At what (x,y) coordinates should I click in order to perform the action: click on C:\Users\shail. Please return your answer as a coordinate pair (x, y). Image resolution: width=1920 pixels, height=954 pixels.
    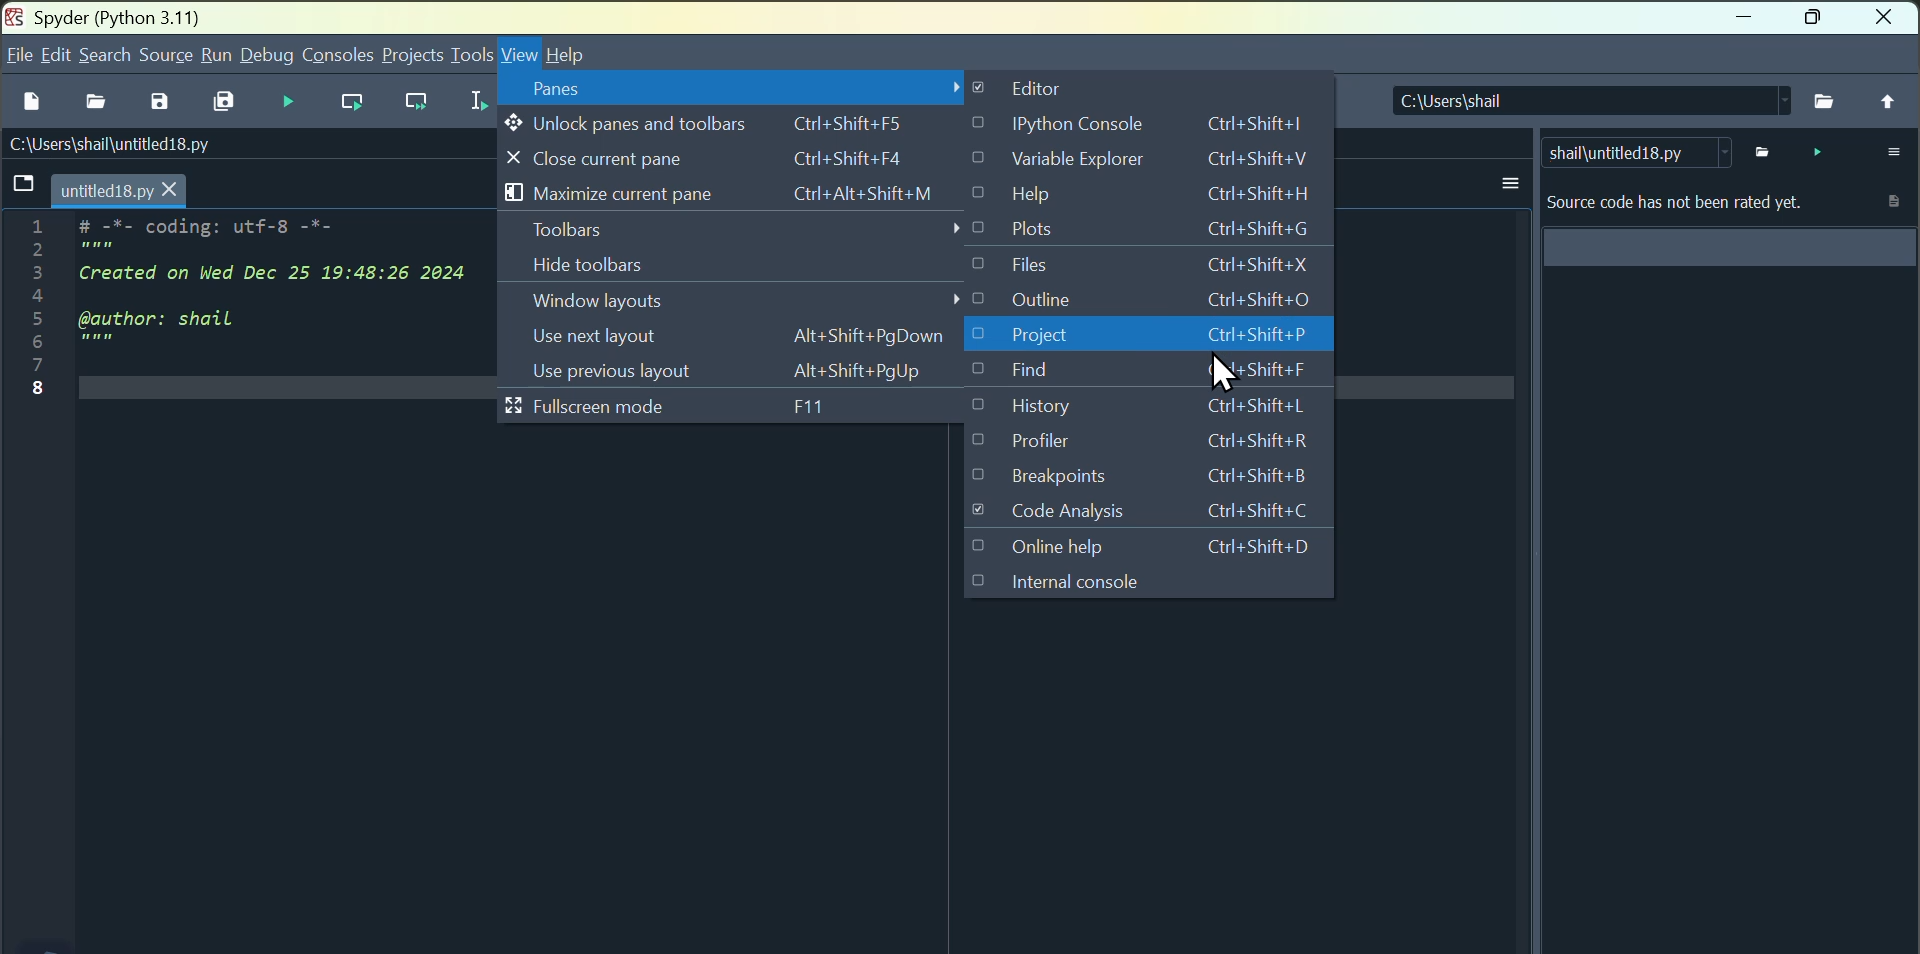
    Looking at the image, I should click on (1584, 99).